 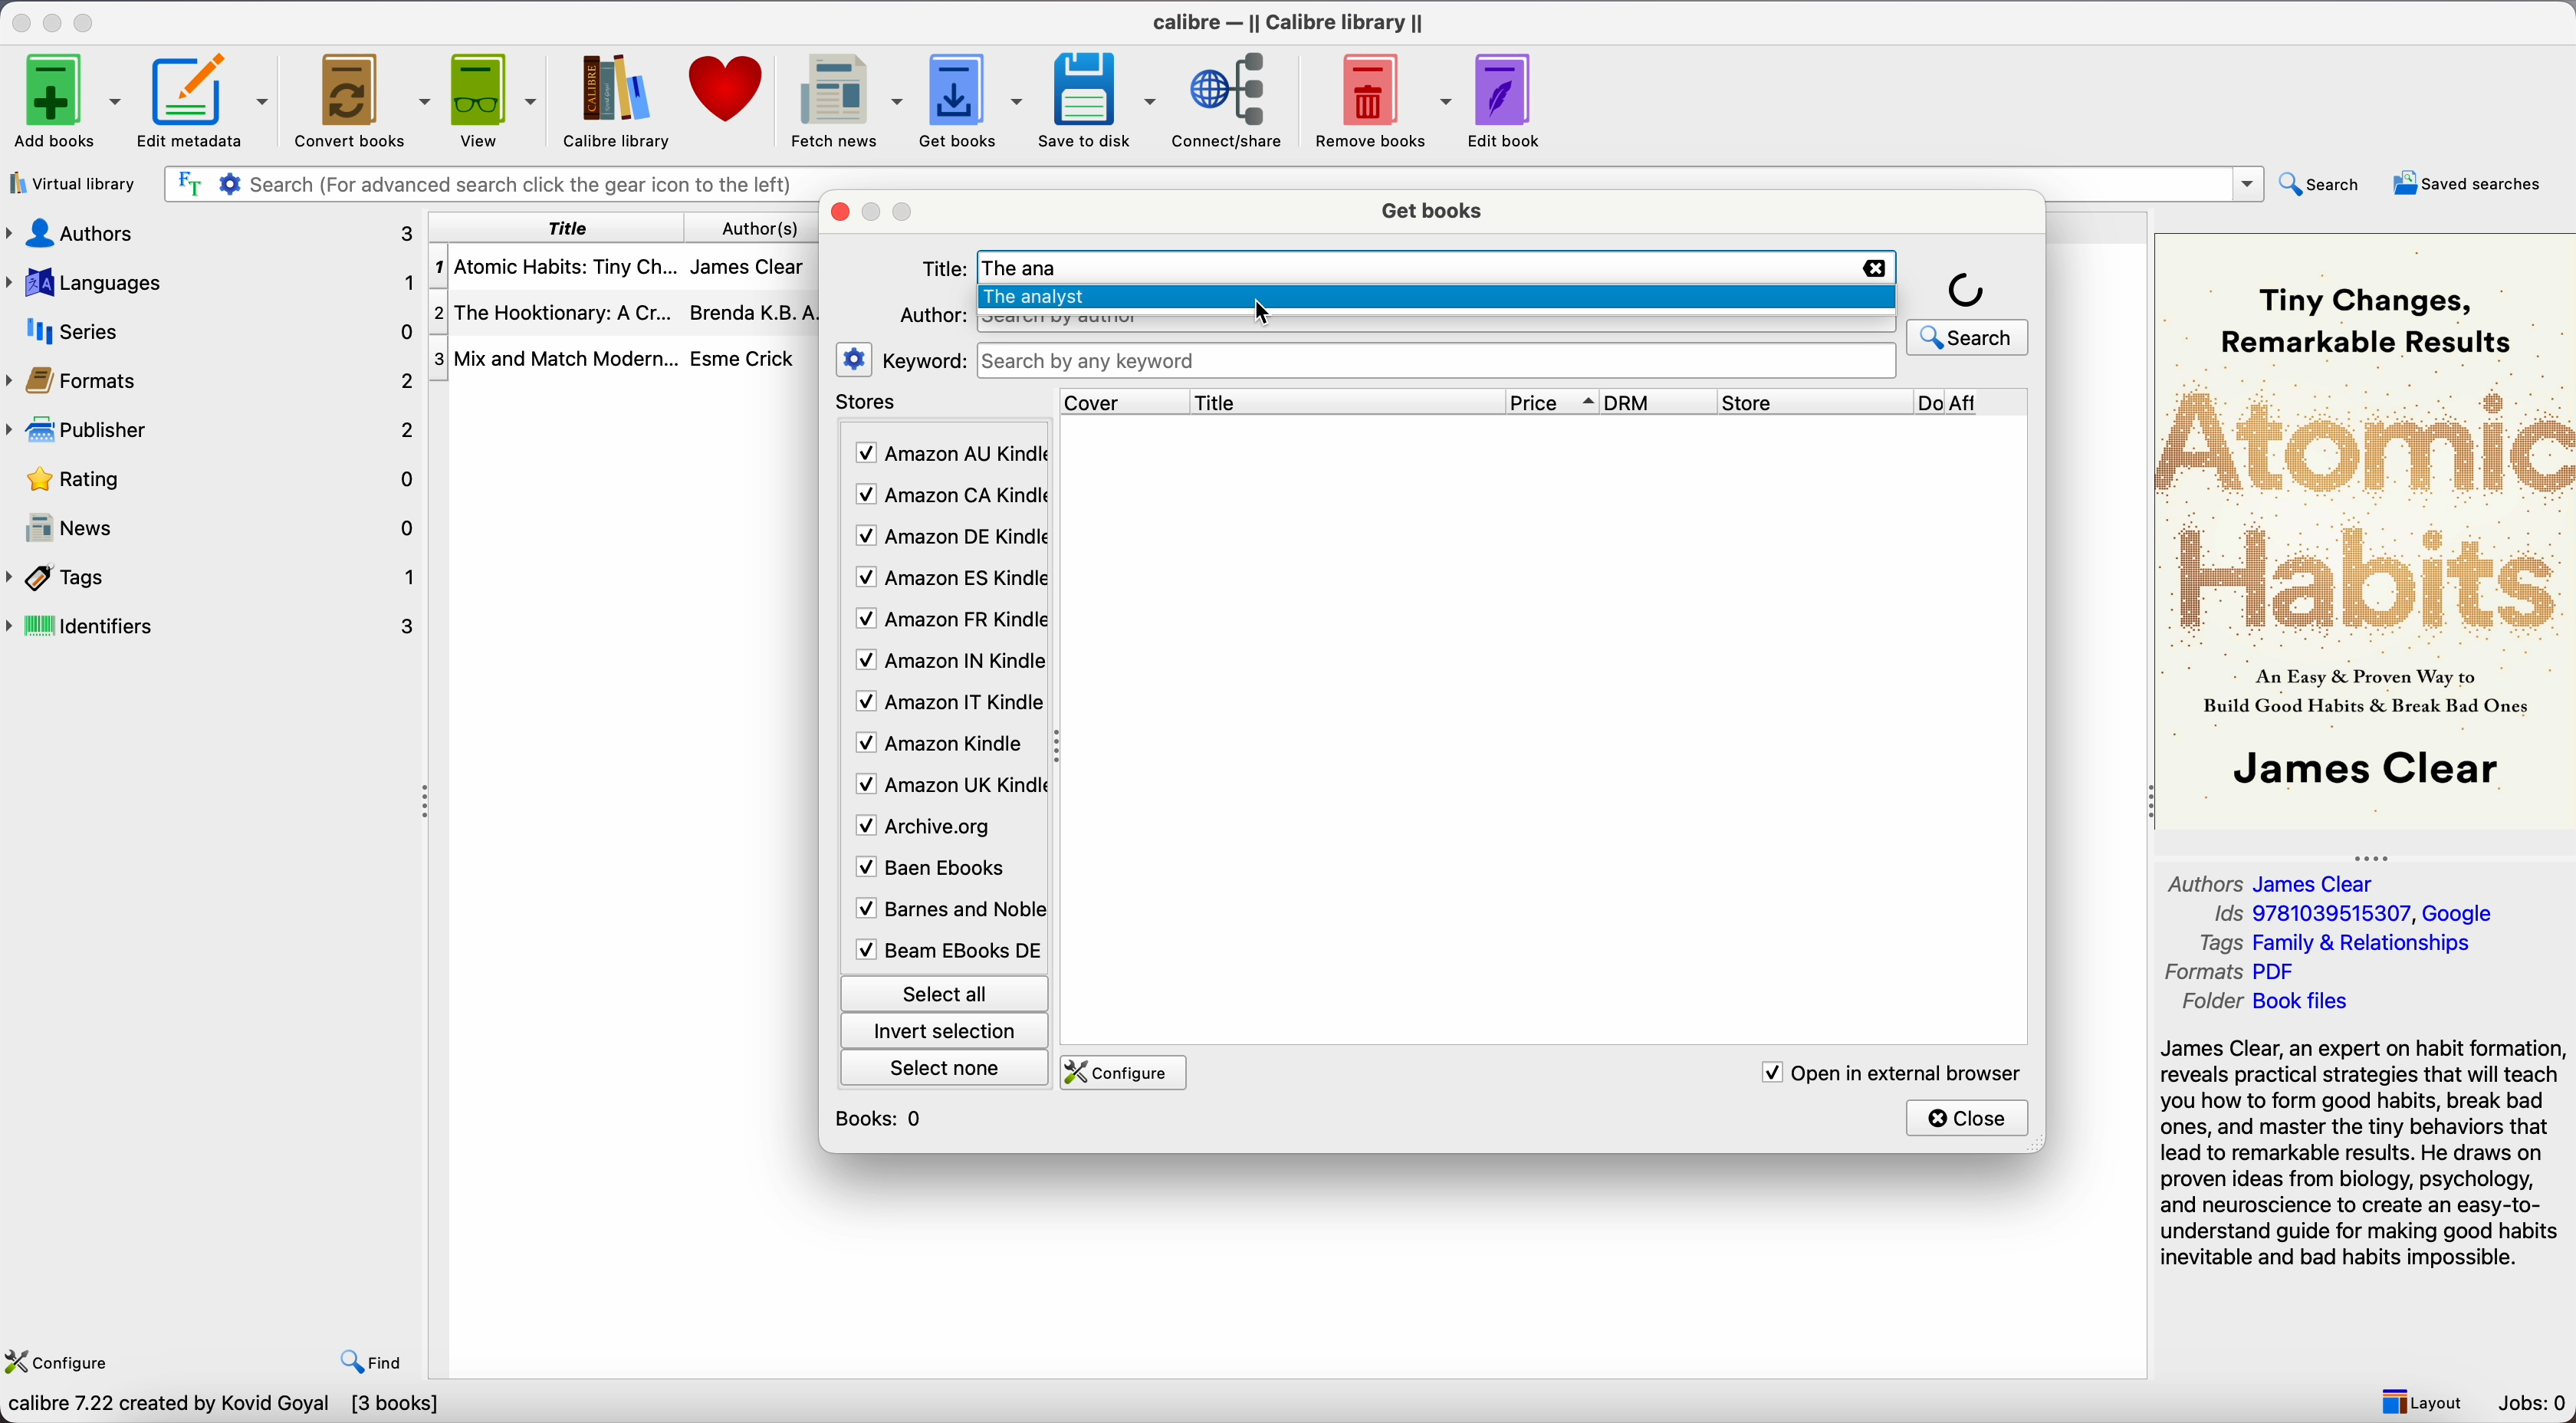 I want to click on Author:, so click(x=932, y=315).